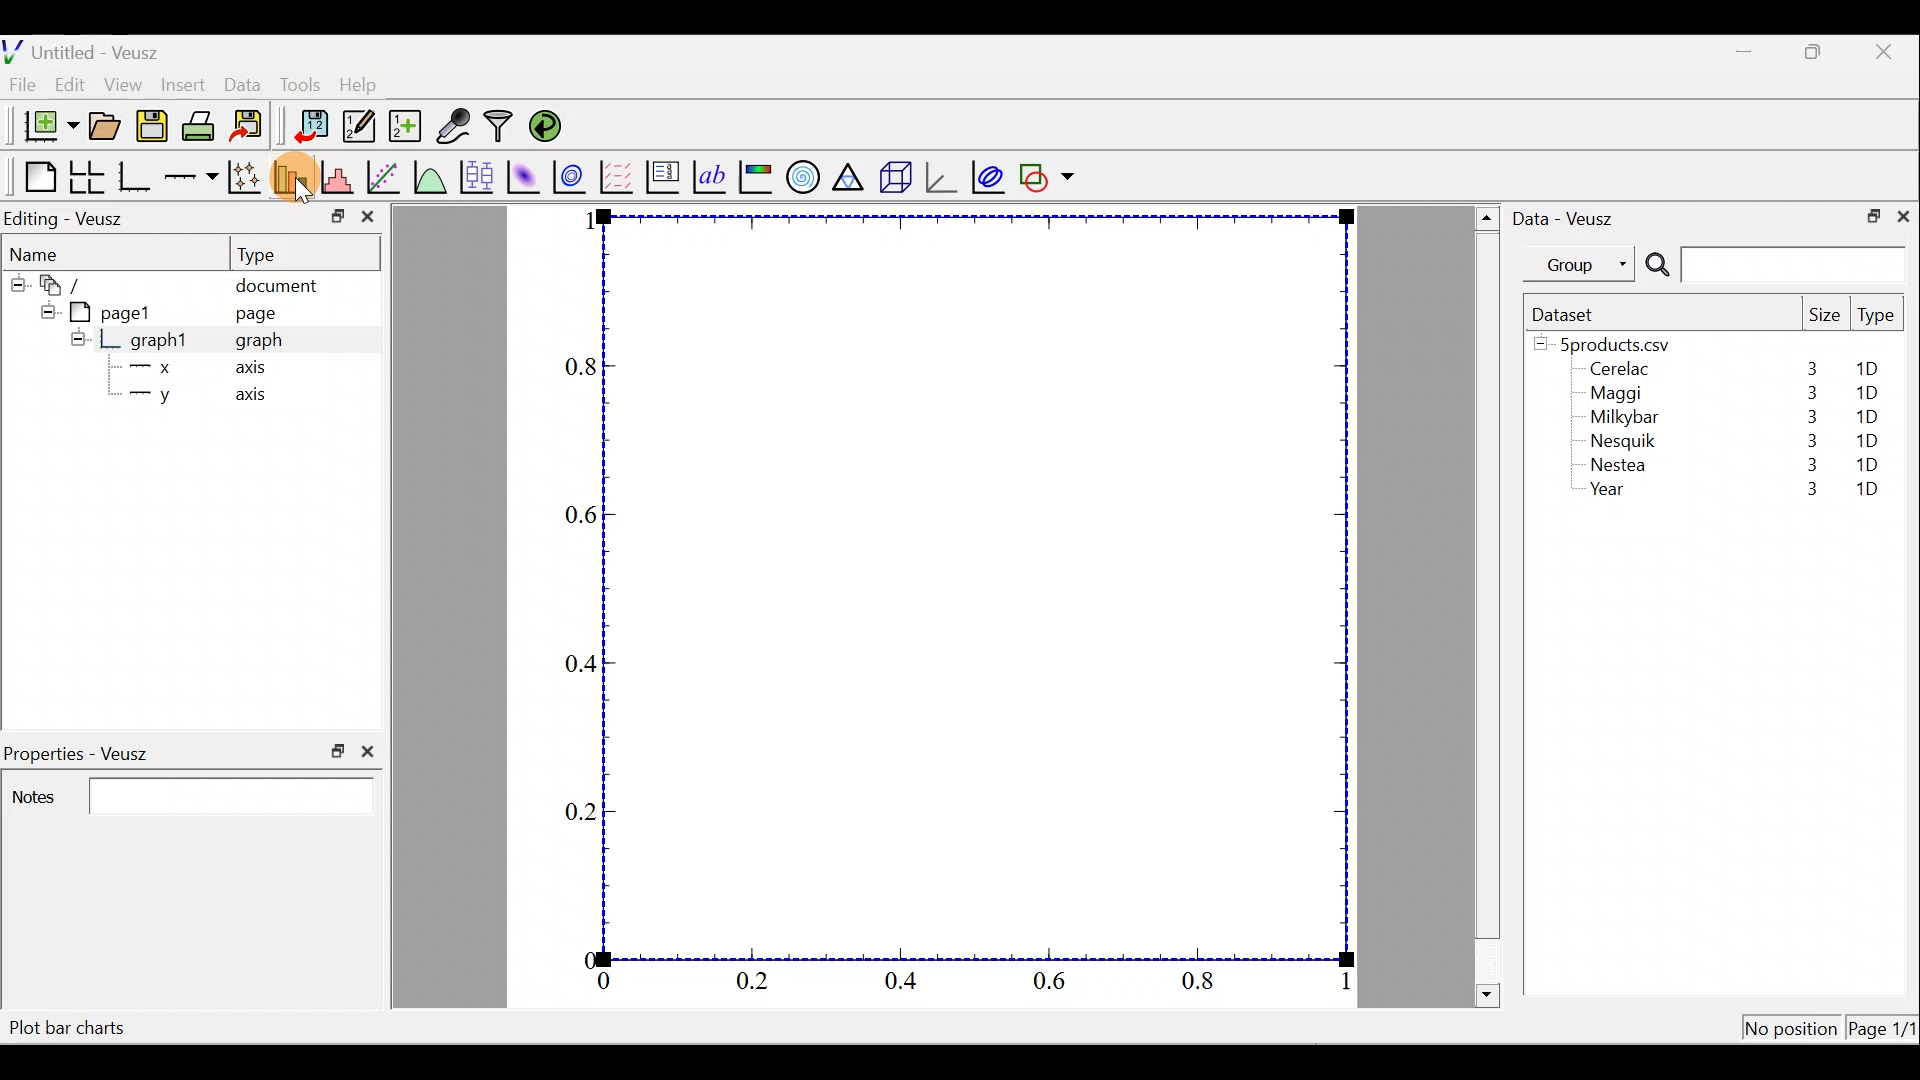  What do you see at coordinates (1866, 393) in the screenshot?
I see `1D` at bounding box center [1866, 393].